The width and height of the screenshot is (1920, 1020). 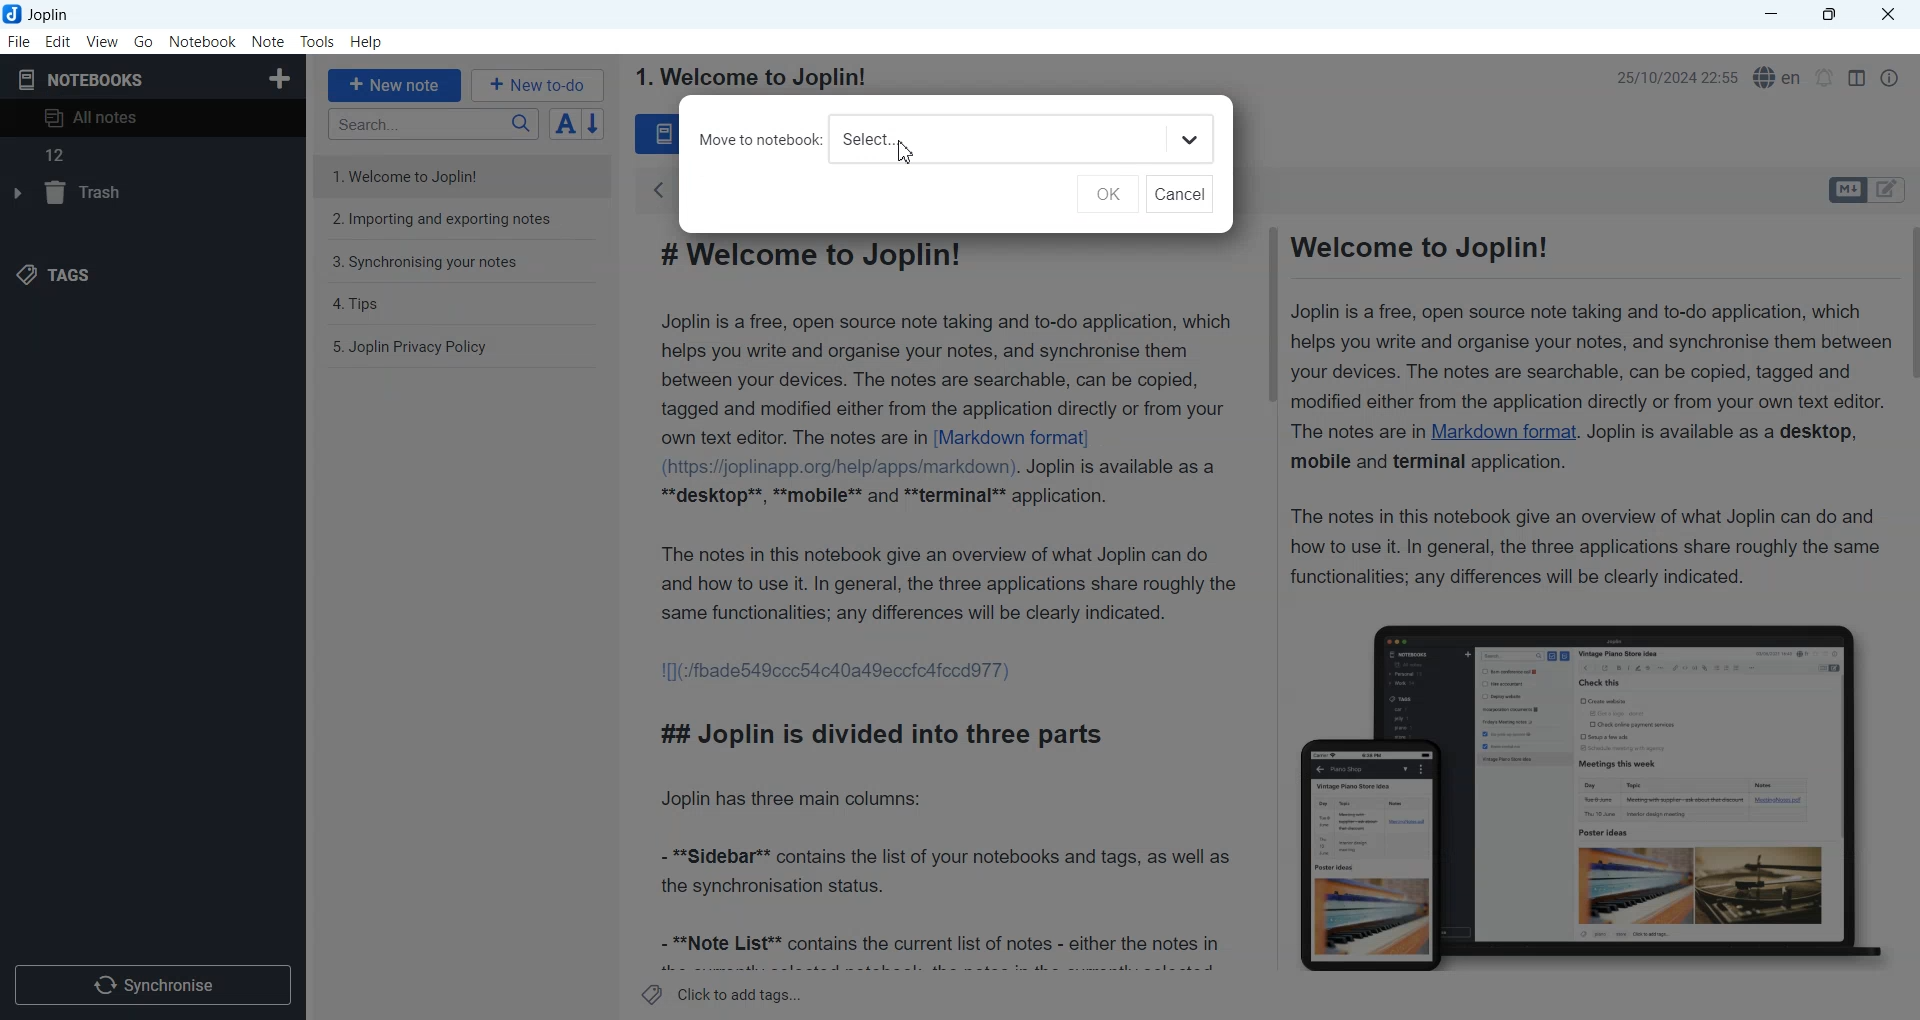 I want to click on Tools, so click(x=318, y=42).